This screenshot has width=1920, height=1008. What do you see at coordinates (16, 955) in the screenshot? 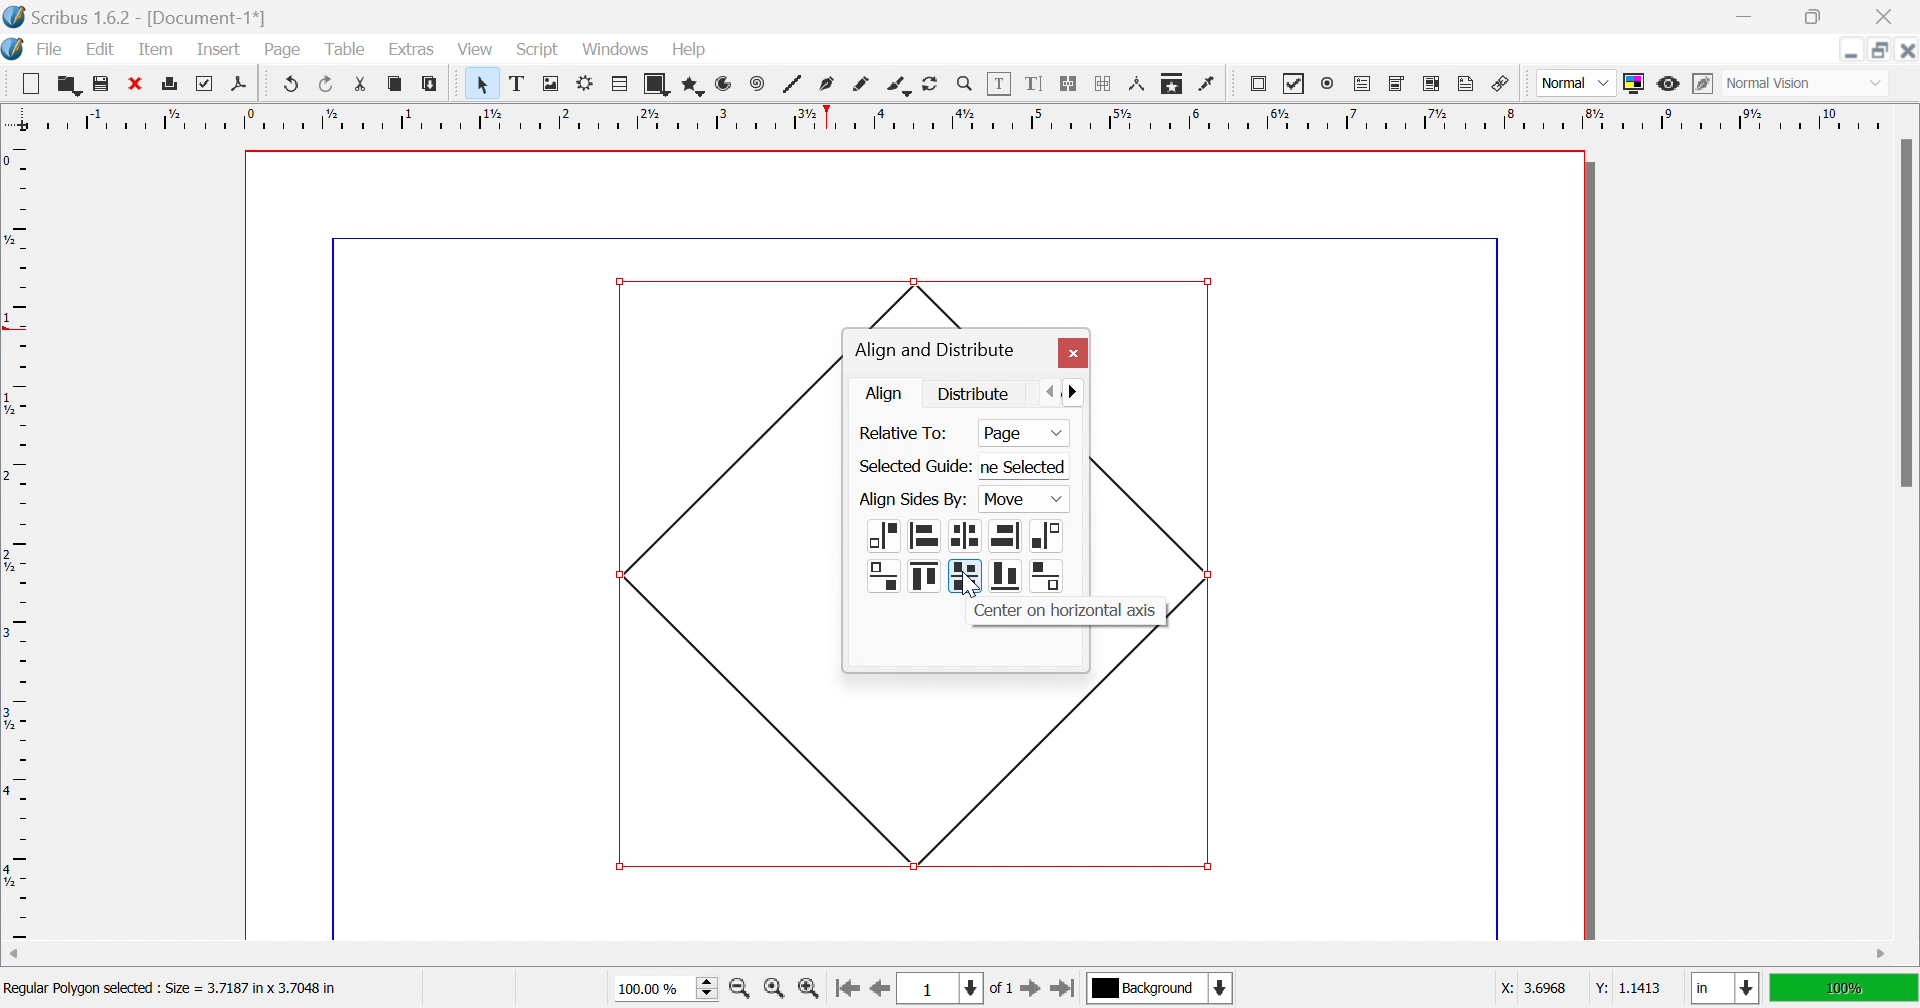
I see `Scroll left` at bounding box center [16, 955].